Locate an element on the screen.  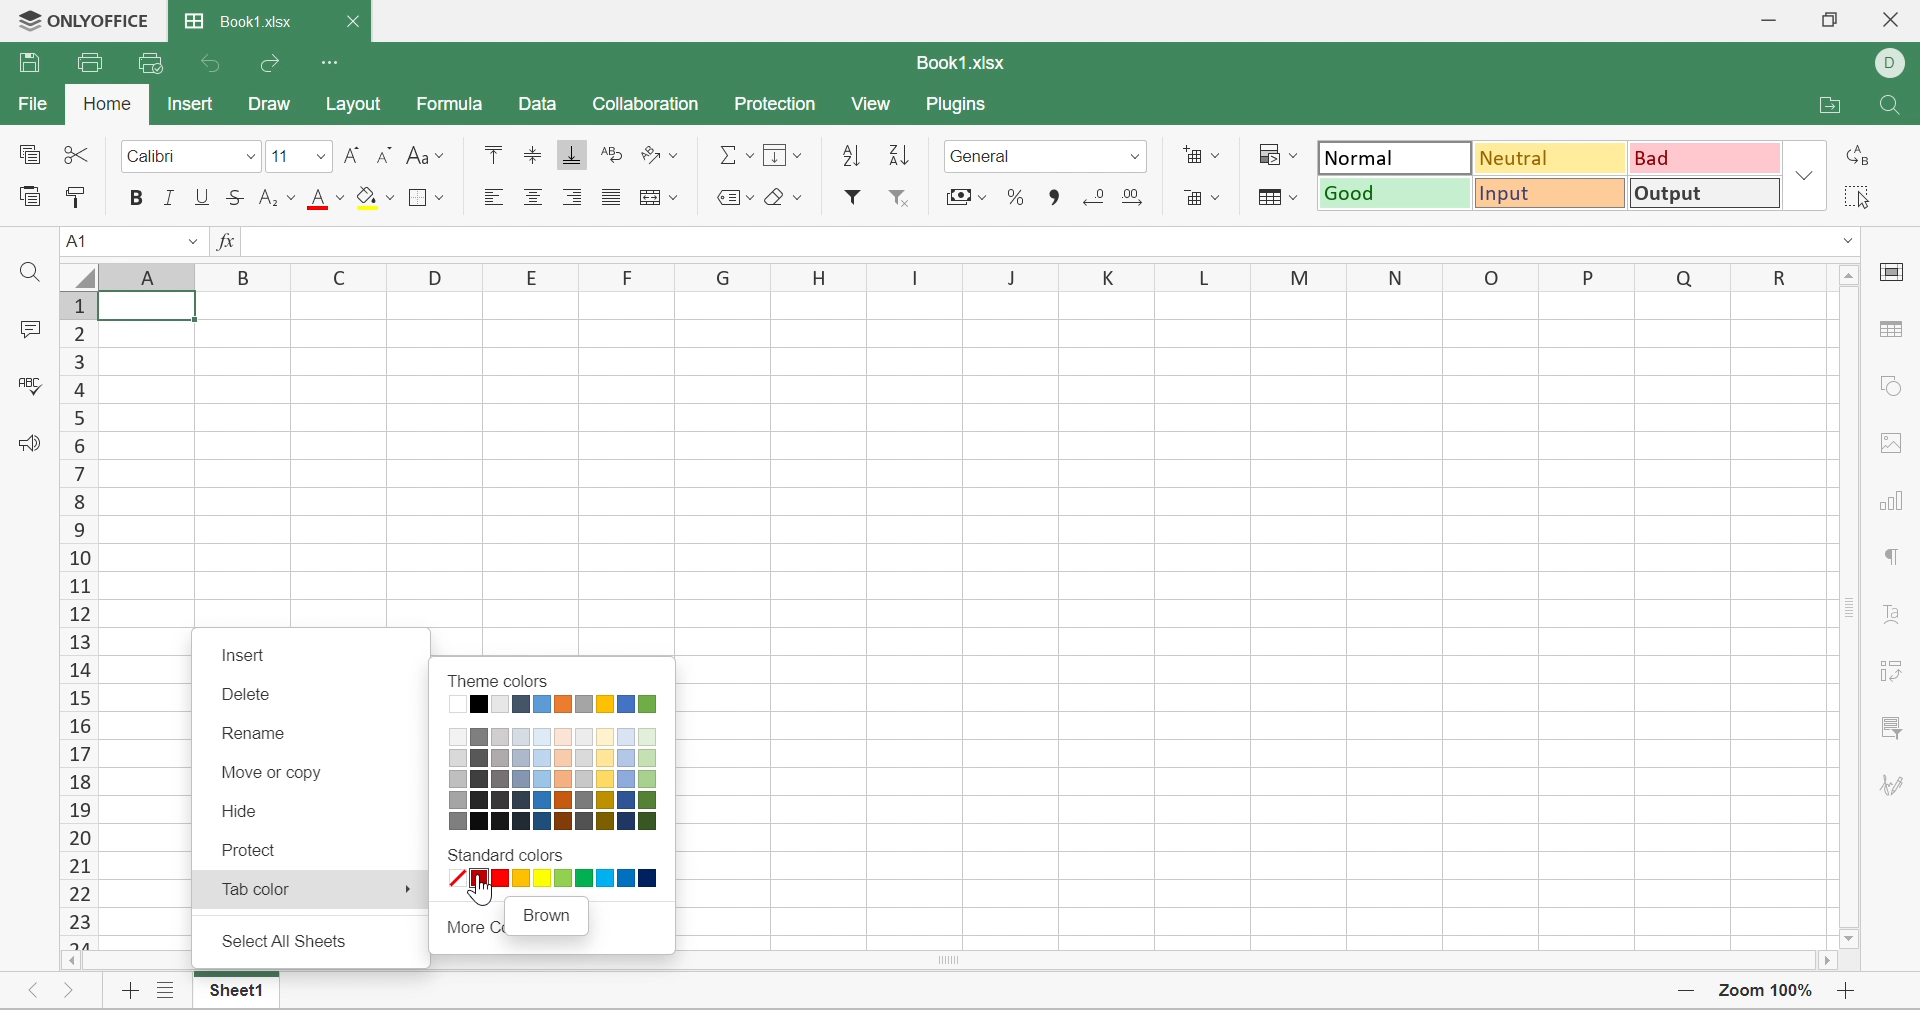
Decrease decimal is located at coordinates (1093, 197).